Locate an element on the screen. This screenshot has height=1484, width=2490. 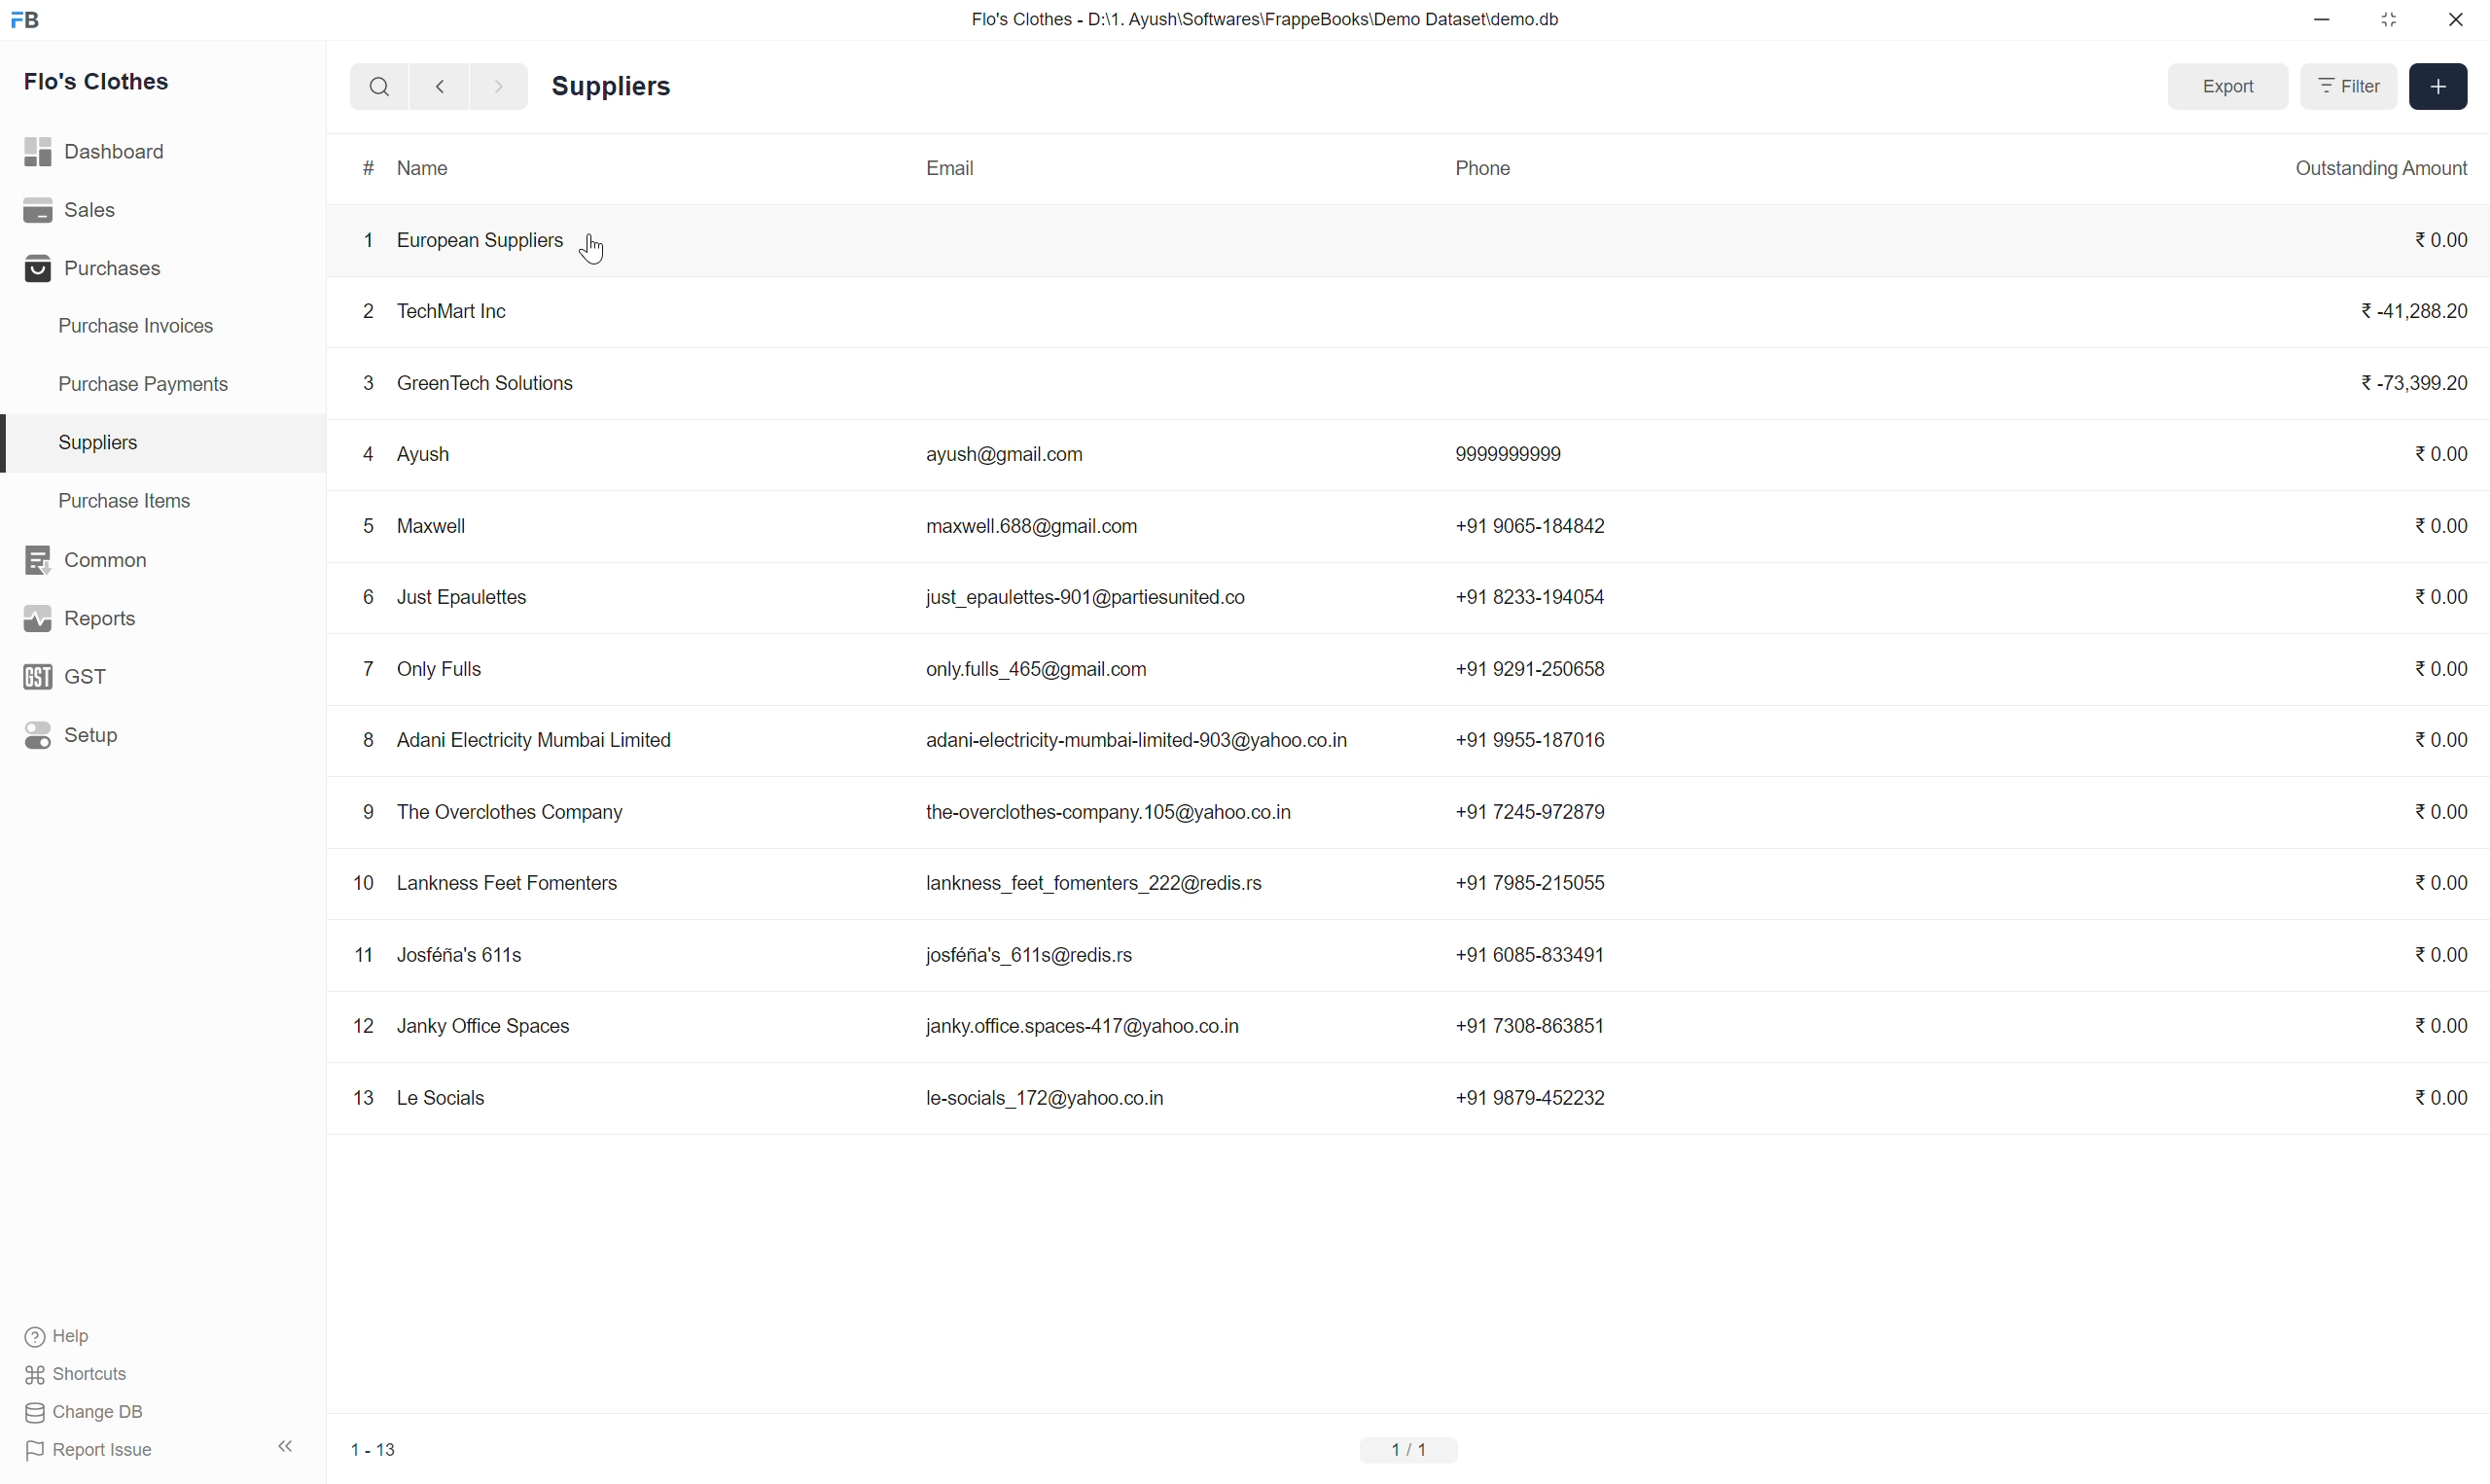
> Maxwell is located at coordinates (438, 526).